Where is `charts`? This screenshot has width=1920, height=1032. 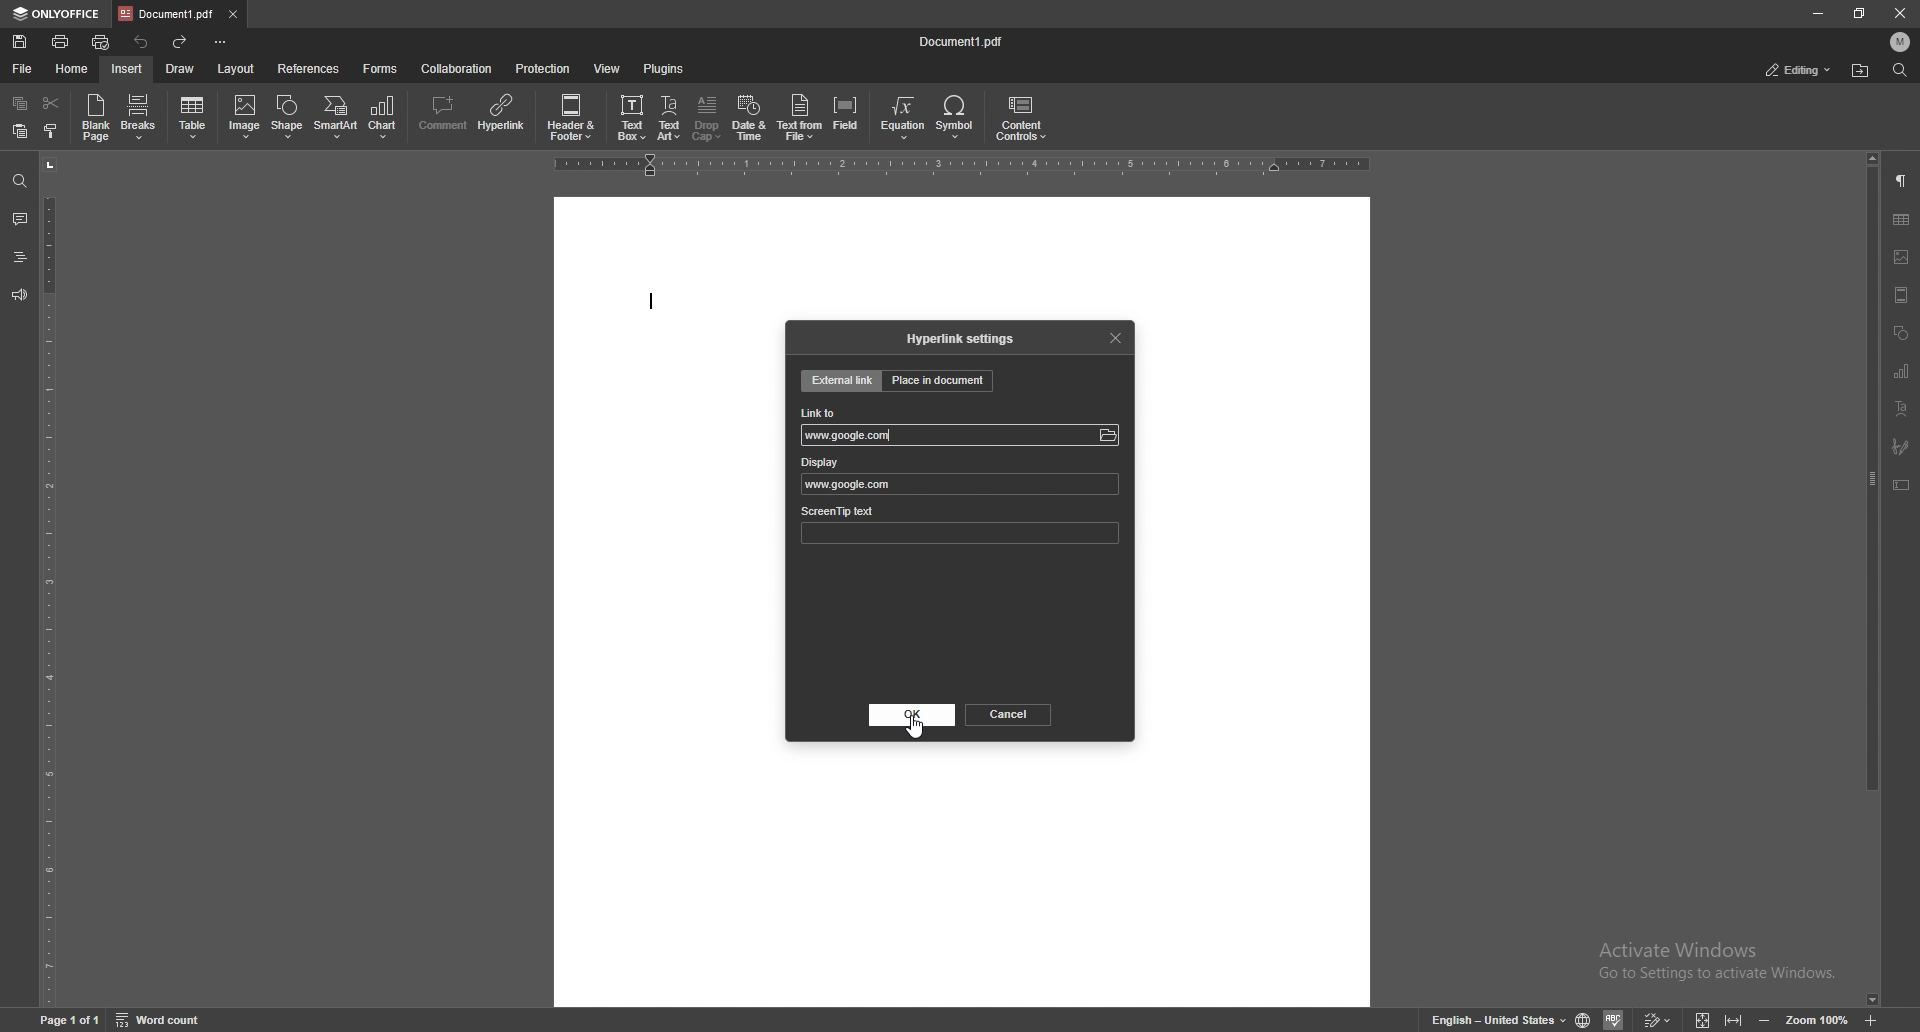
charts is located at coordinates (1904, 370).